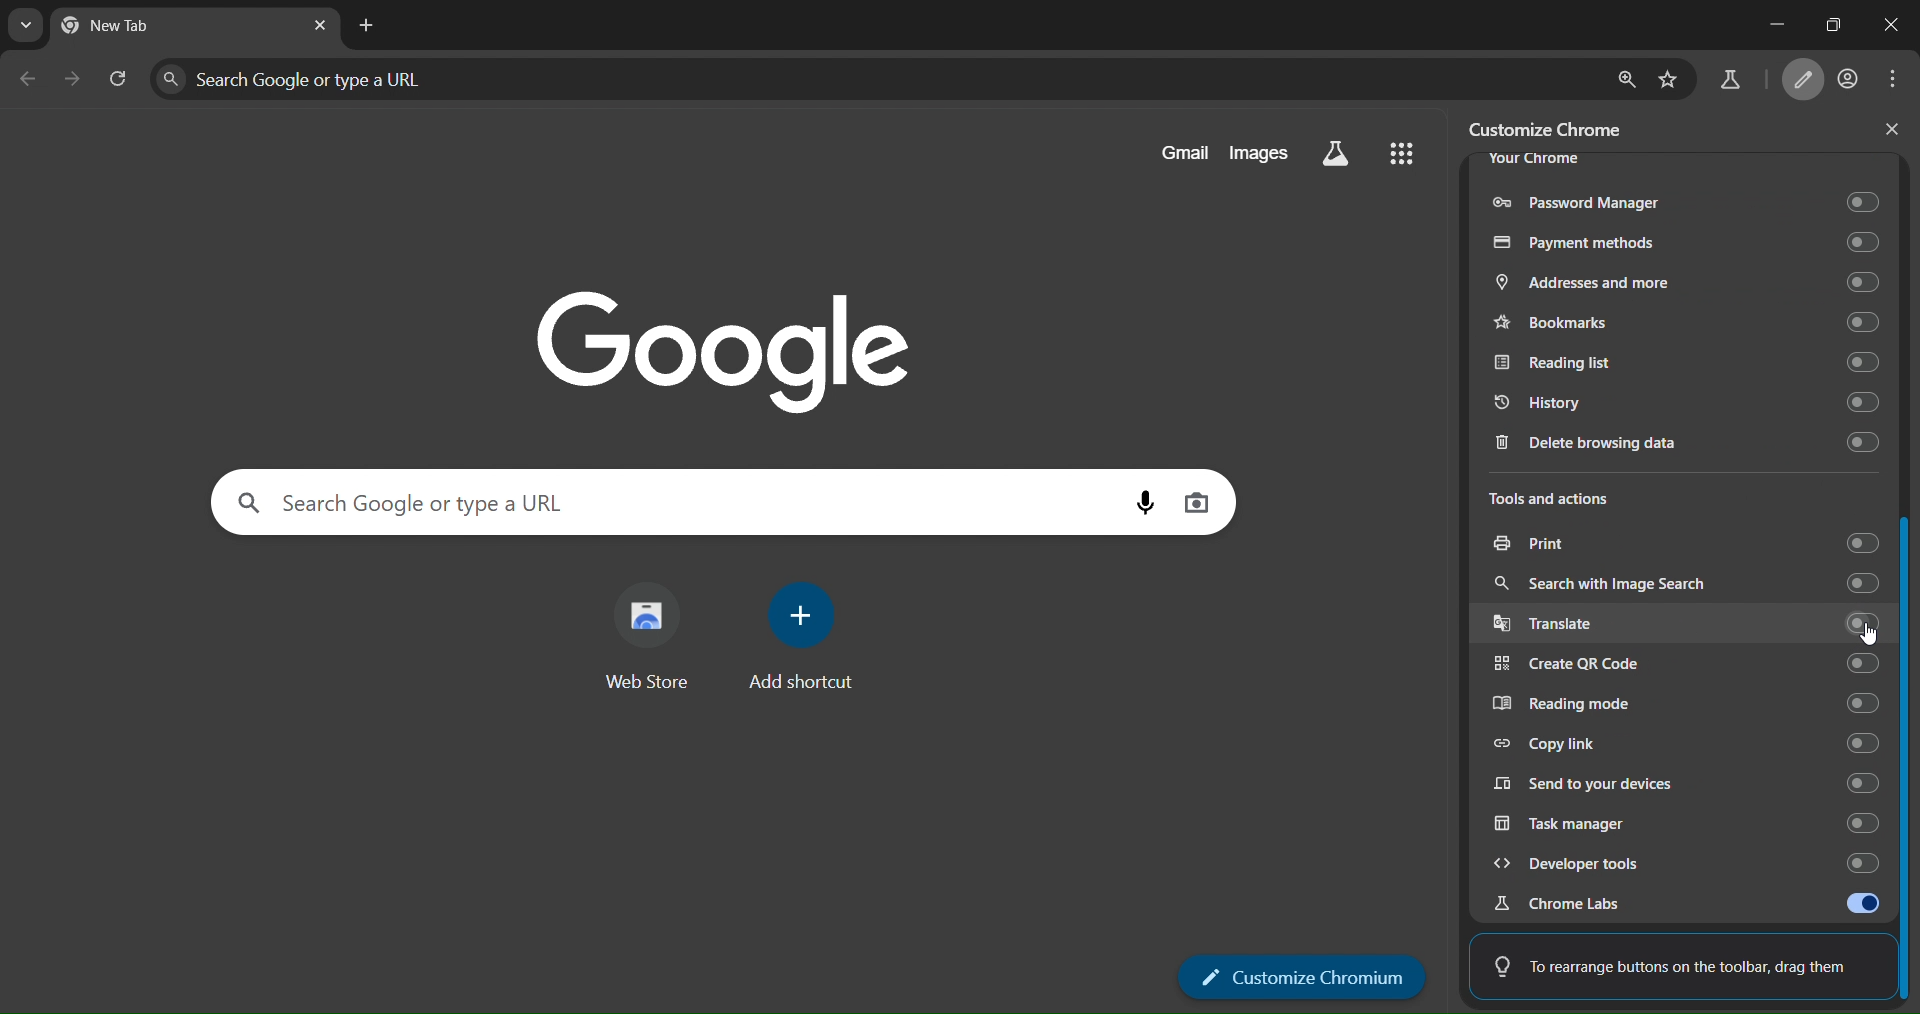  What do you see at coordinates (1178, 153) in the screenshot?
I see `gmail` at bounding box center [1178, 153].